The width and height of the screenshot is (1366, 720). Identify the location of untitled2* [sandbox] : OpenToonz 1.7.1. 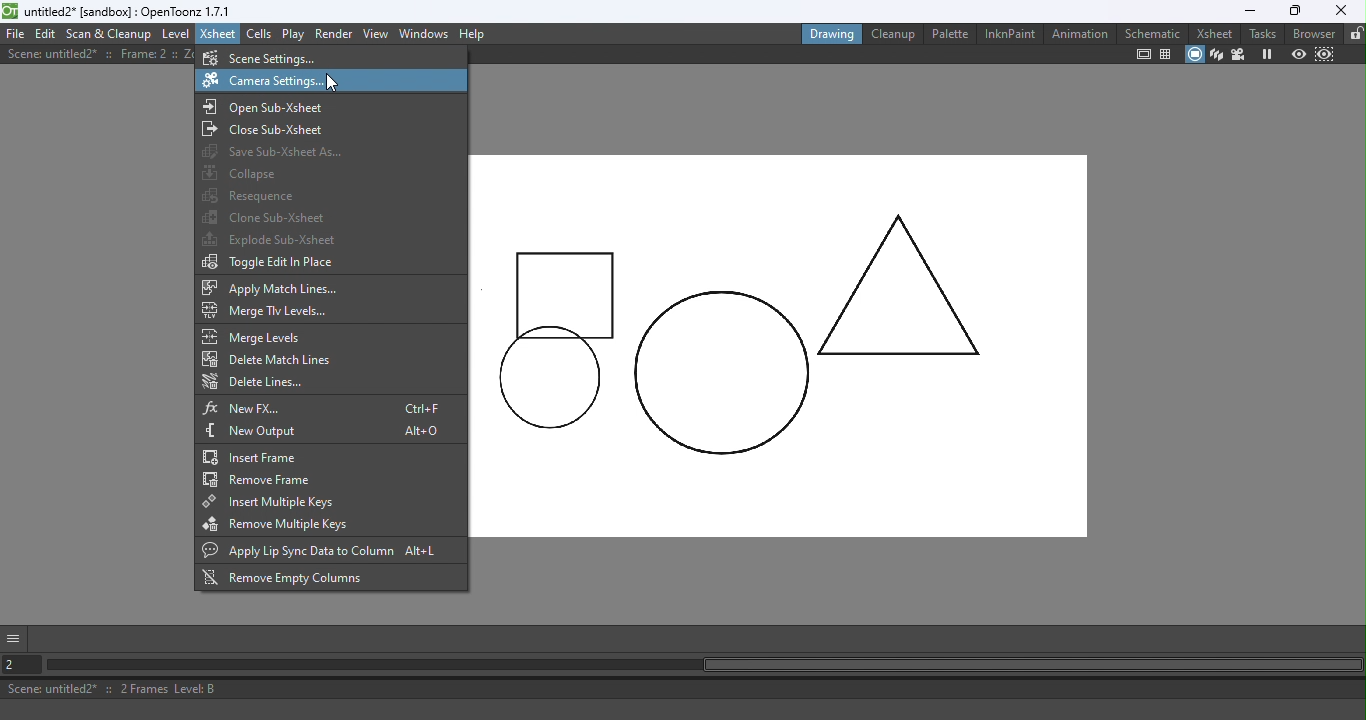
(120, 11).